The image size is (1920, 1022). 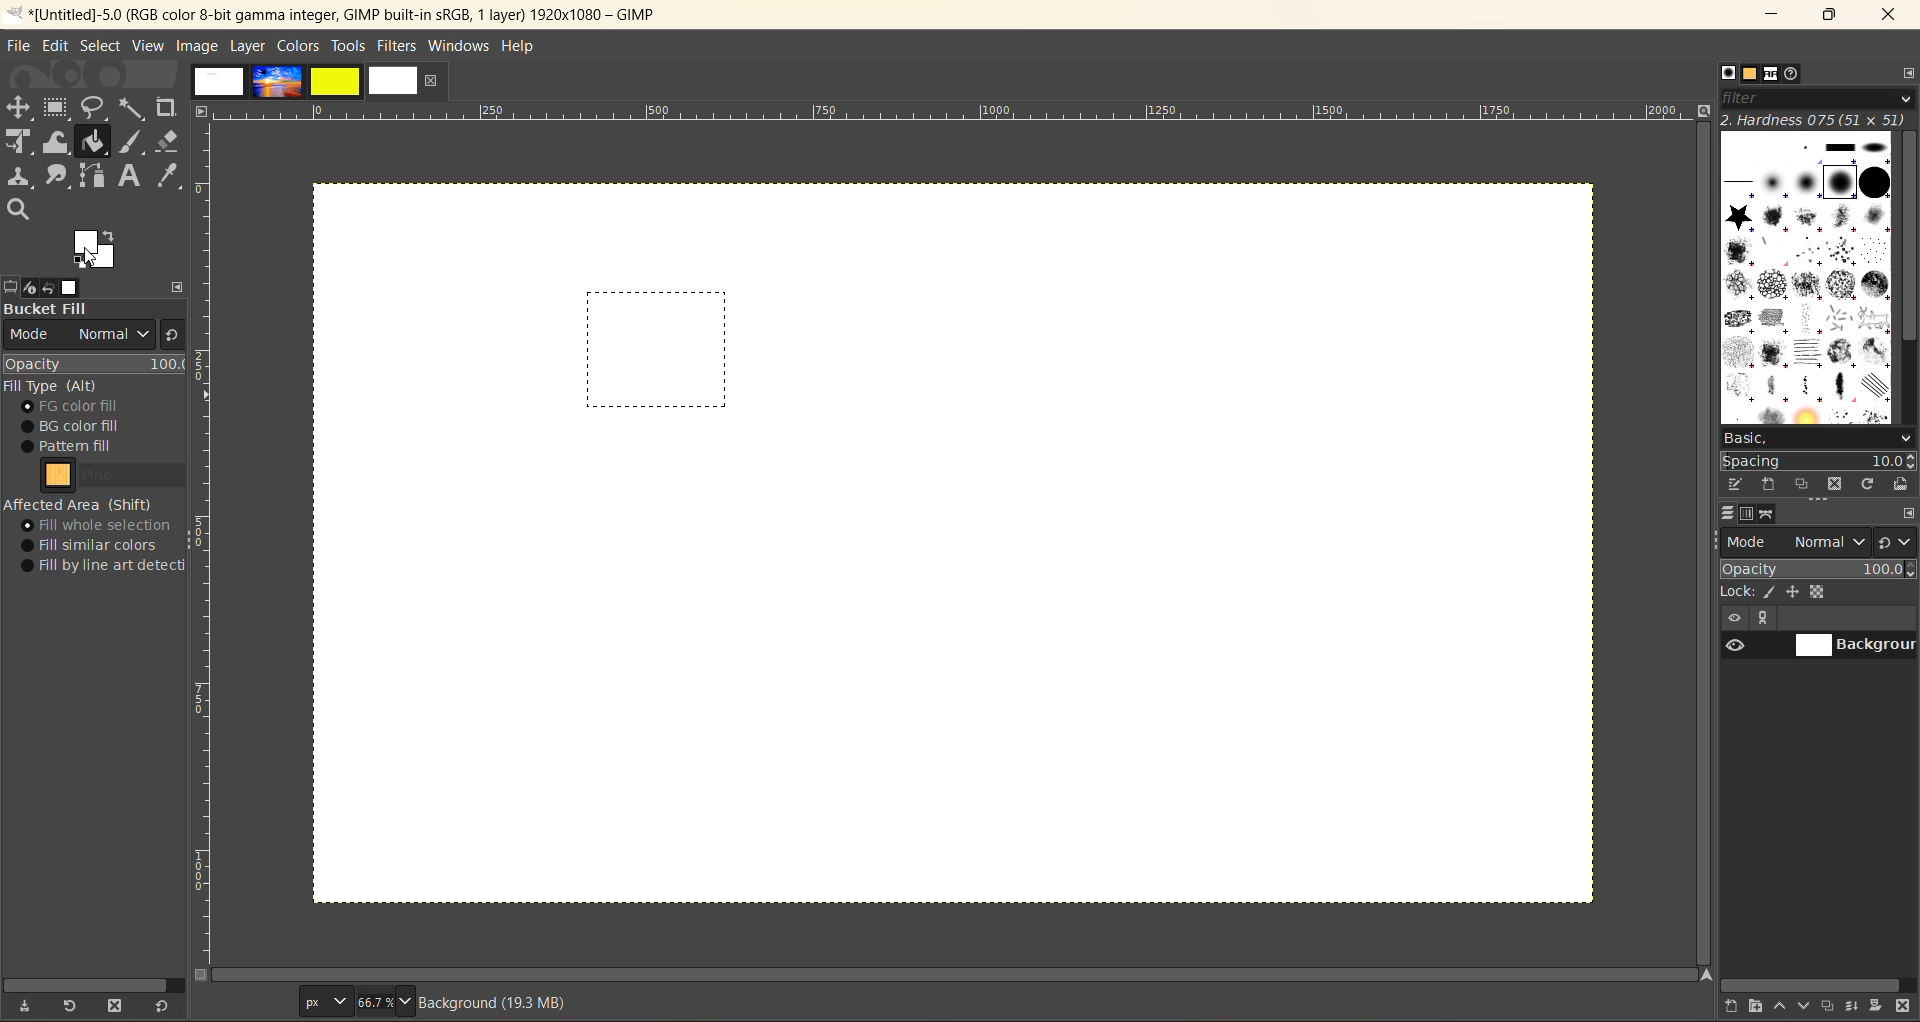 What do you see at coordinates (1775, 13) in the screenshot?
I see `minimize` at bounding box center [1775, 13].